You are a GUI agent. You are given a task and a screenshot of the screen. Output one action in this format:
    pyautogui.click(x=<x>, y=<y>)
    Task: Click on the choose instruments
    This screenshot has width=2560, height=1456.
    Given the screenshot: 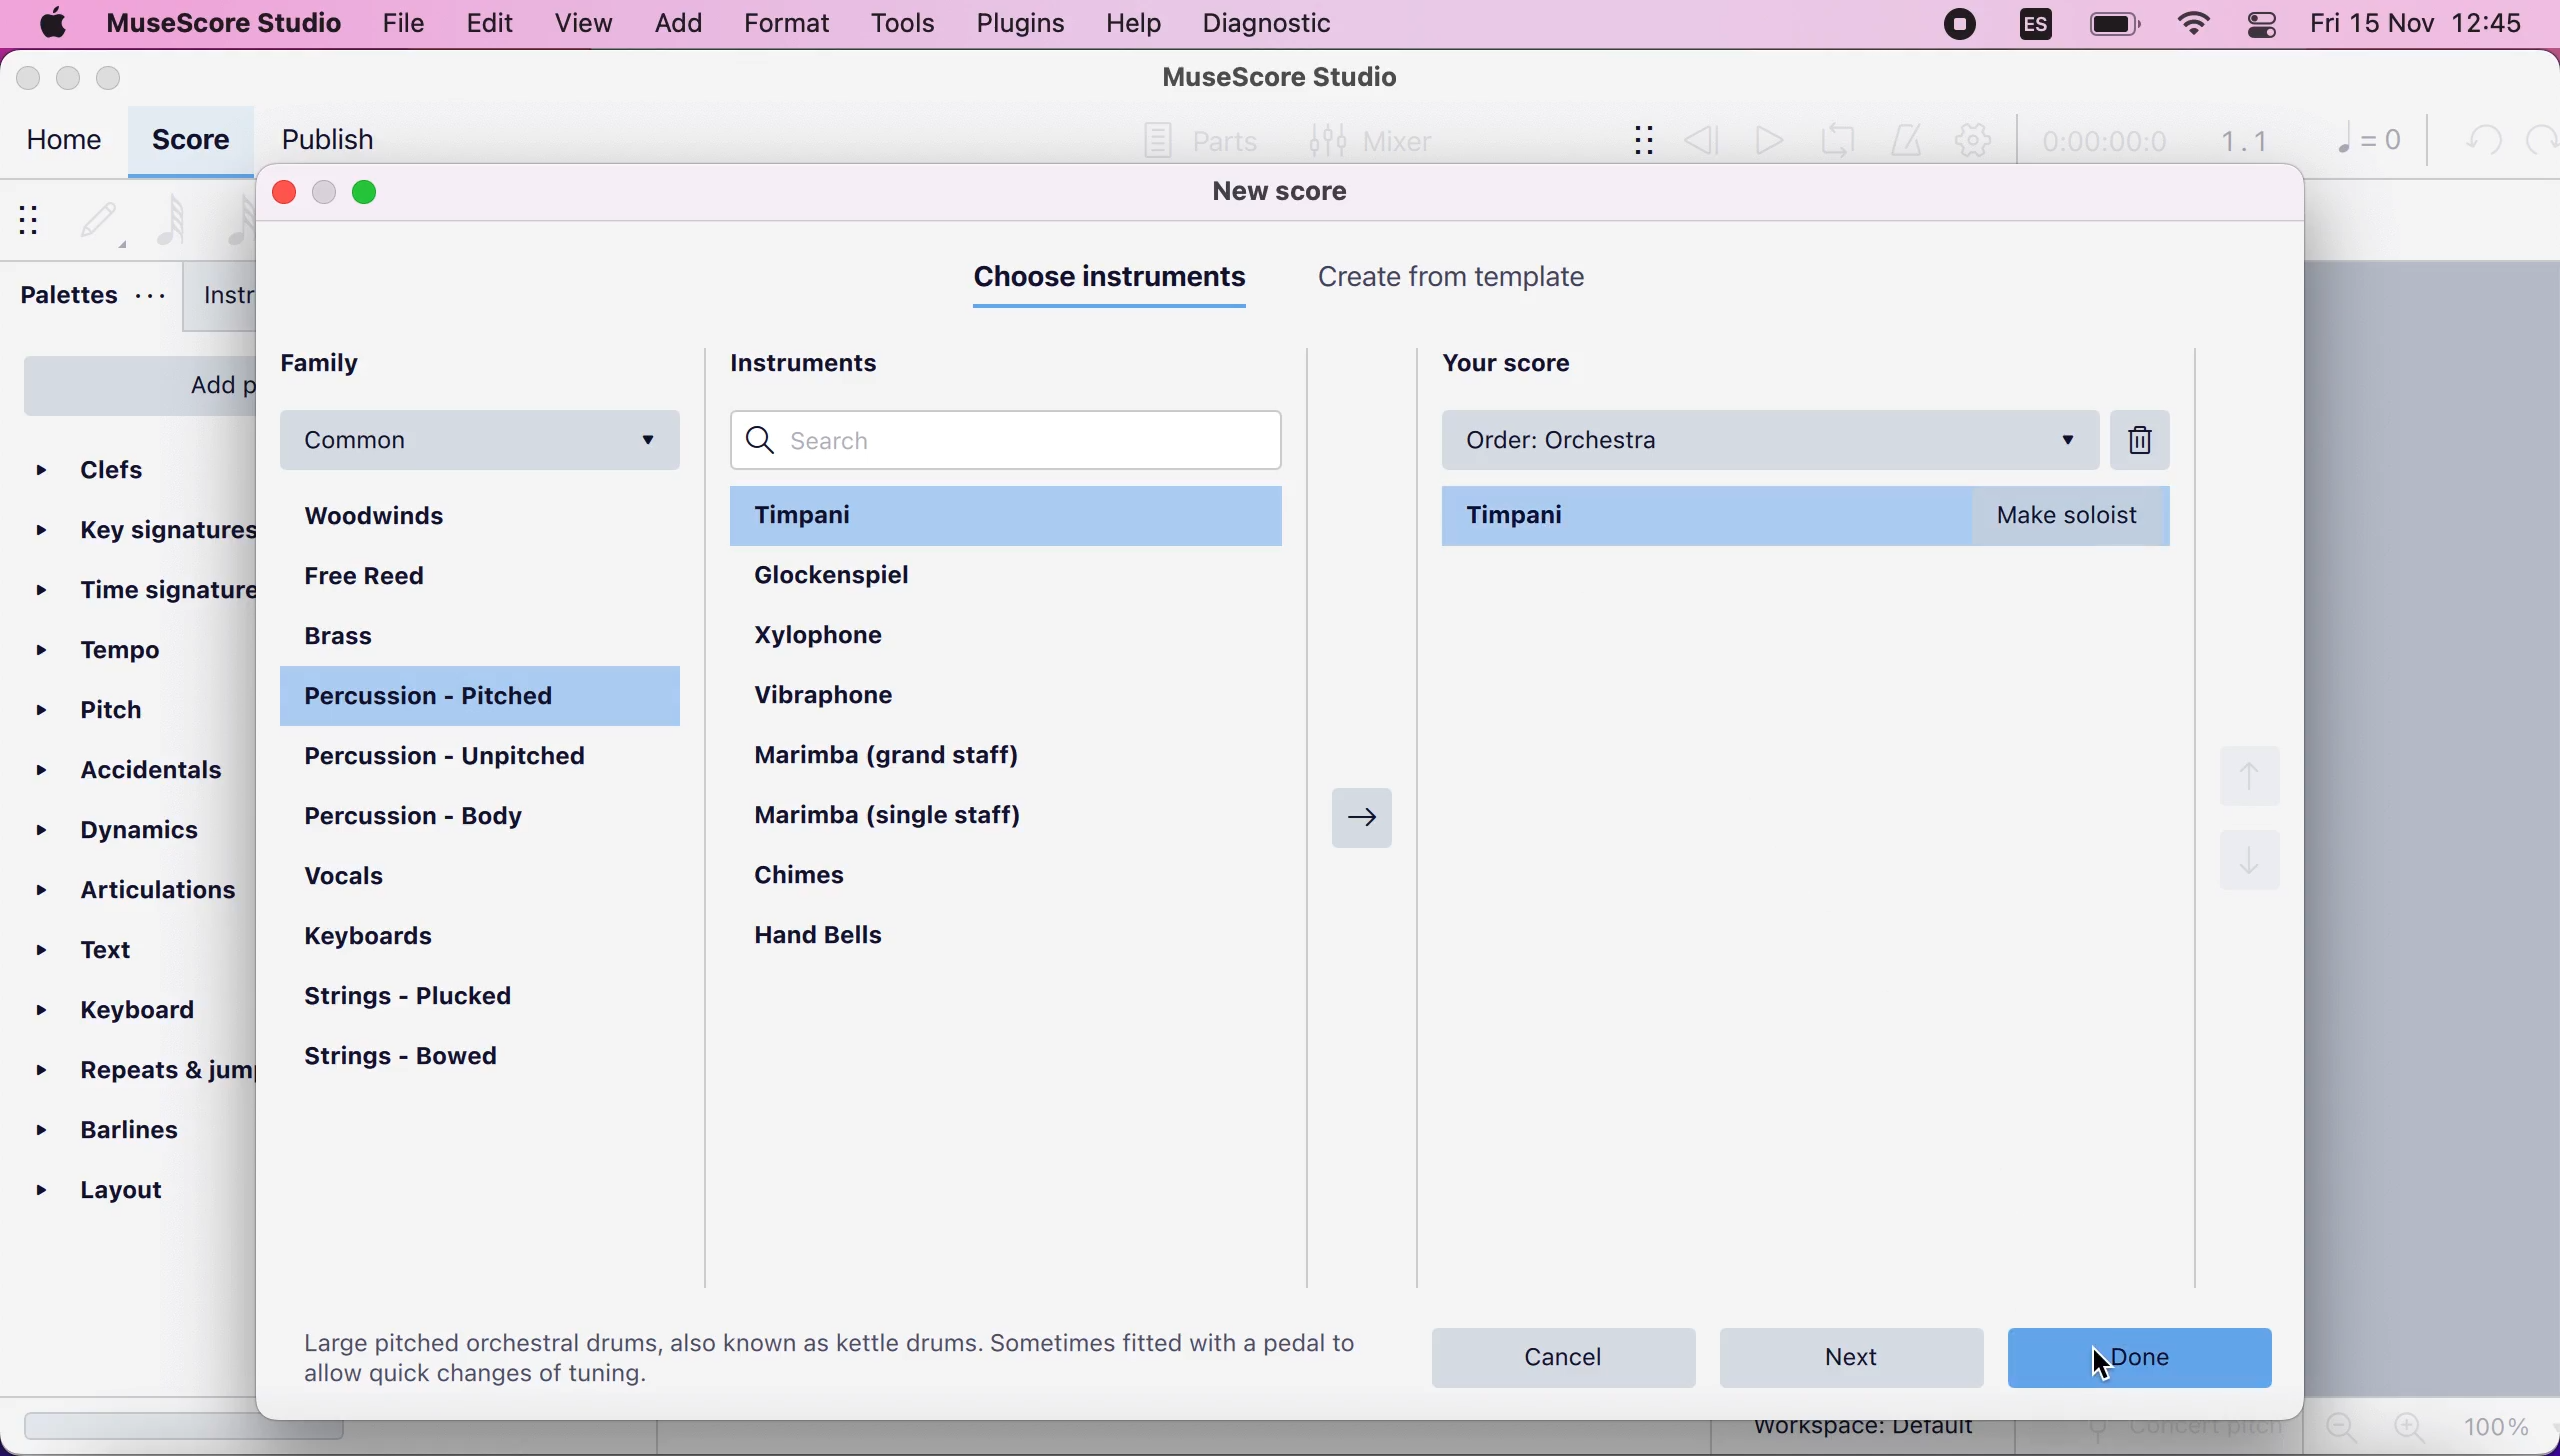 What is the action you would take?
    pyautogui.click(x=1117, y=279)
    